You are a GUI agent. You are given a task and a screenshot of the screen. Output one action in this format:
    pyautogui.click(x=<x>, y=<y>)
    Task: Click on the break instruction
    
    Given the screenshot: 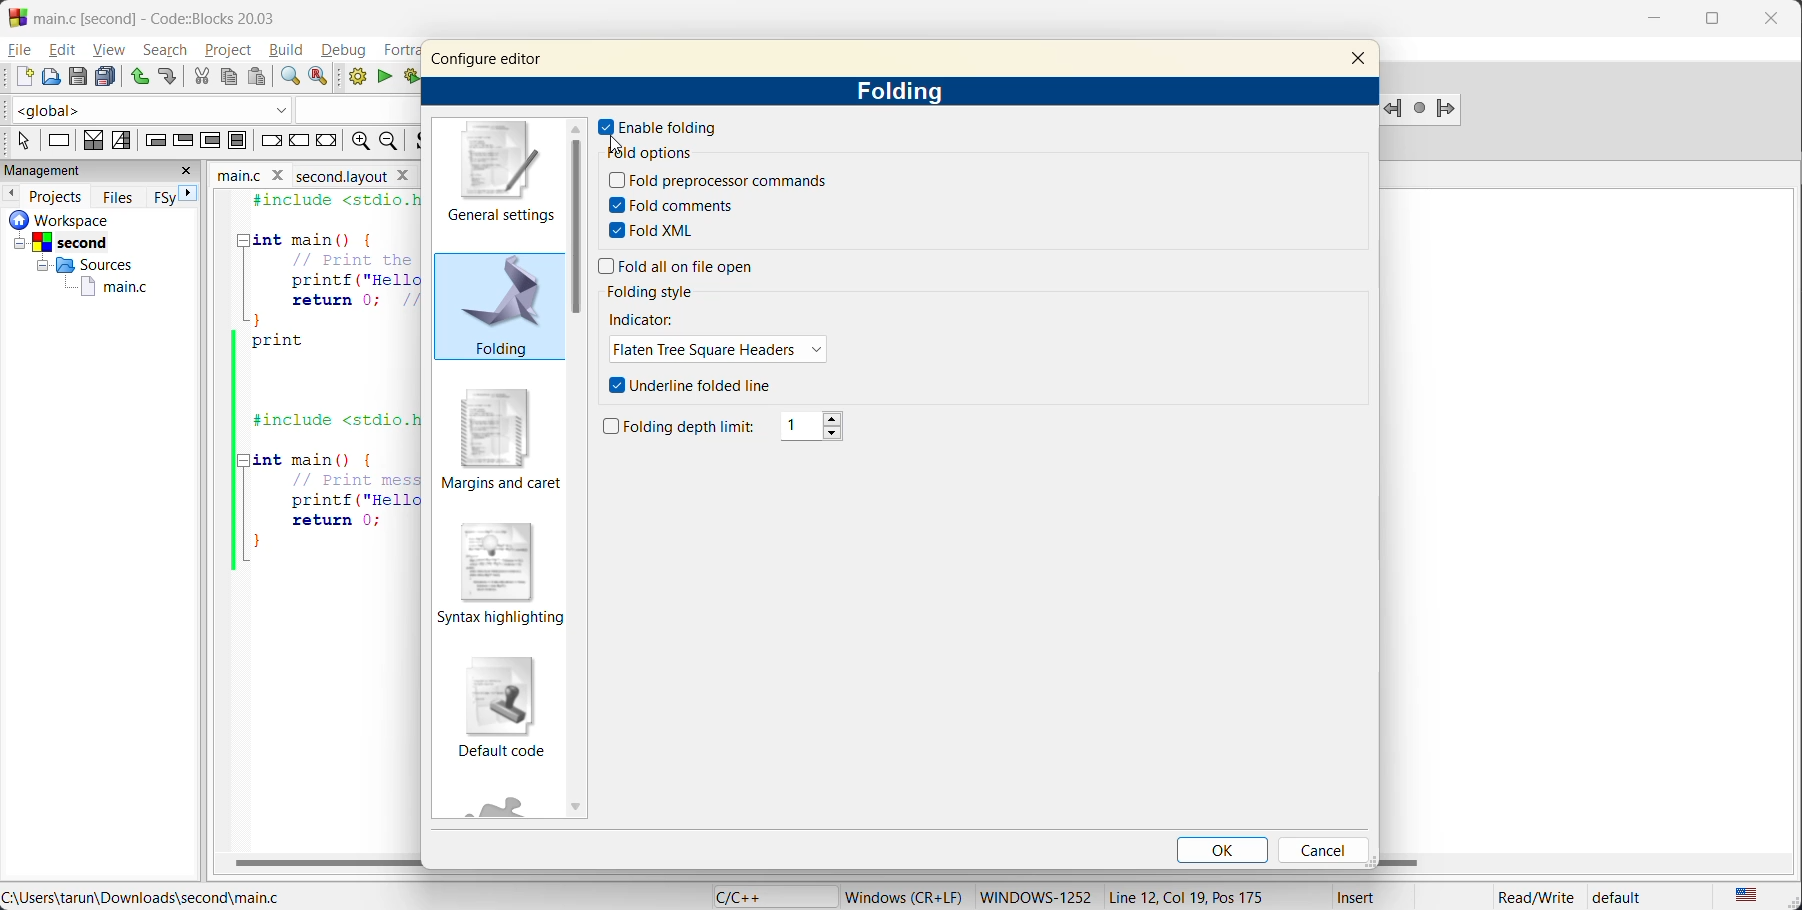 What is the action you would take?
    pyautogui.click(x=270, y=142)
    